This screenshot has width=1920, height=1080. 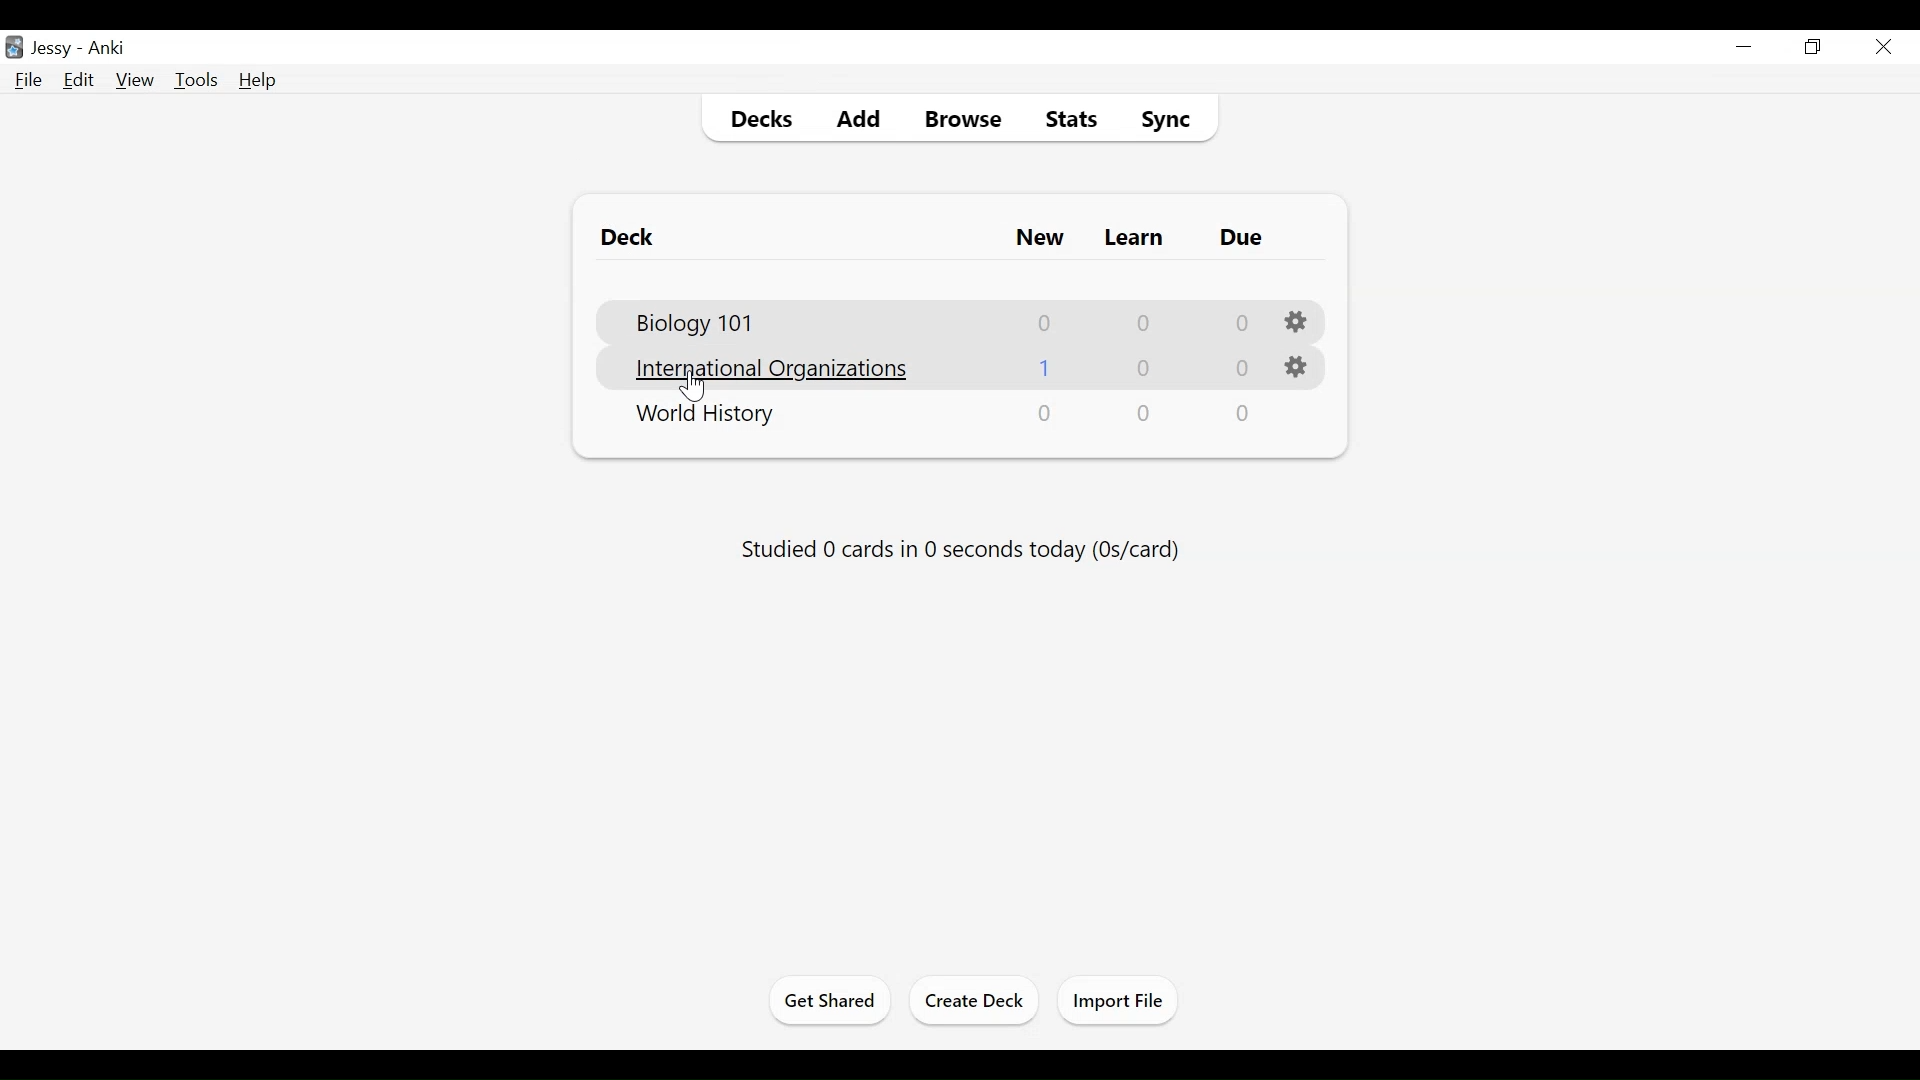 I want to click on Deck, so click(x=633, y=236).